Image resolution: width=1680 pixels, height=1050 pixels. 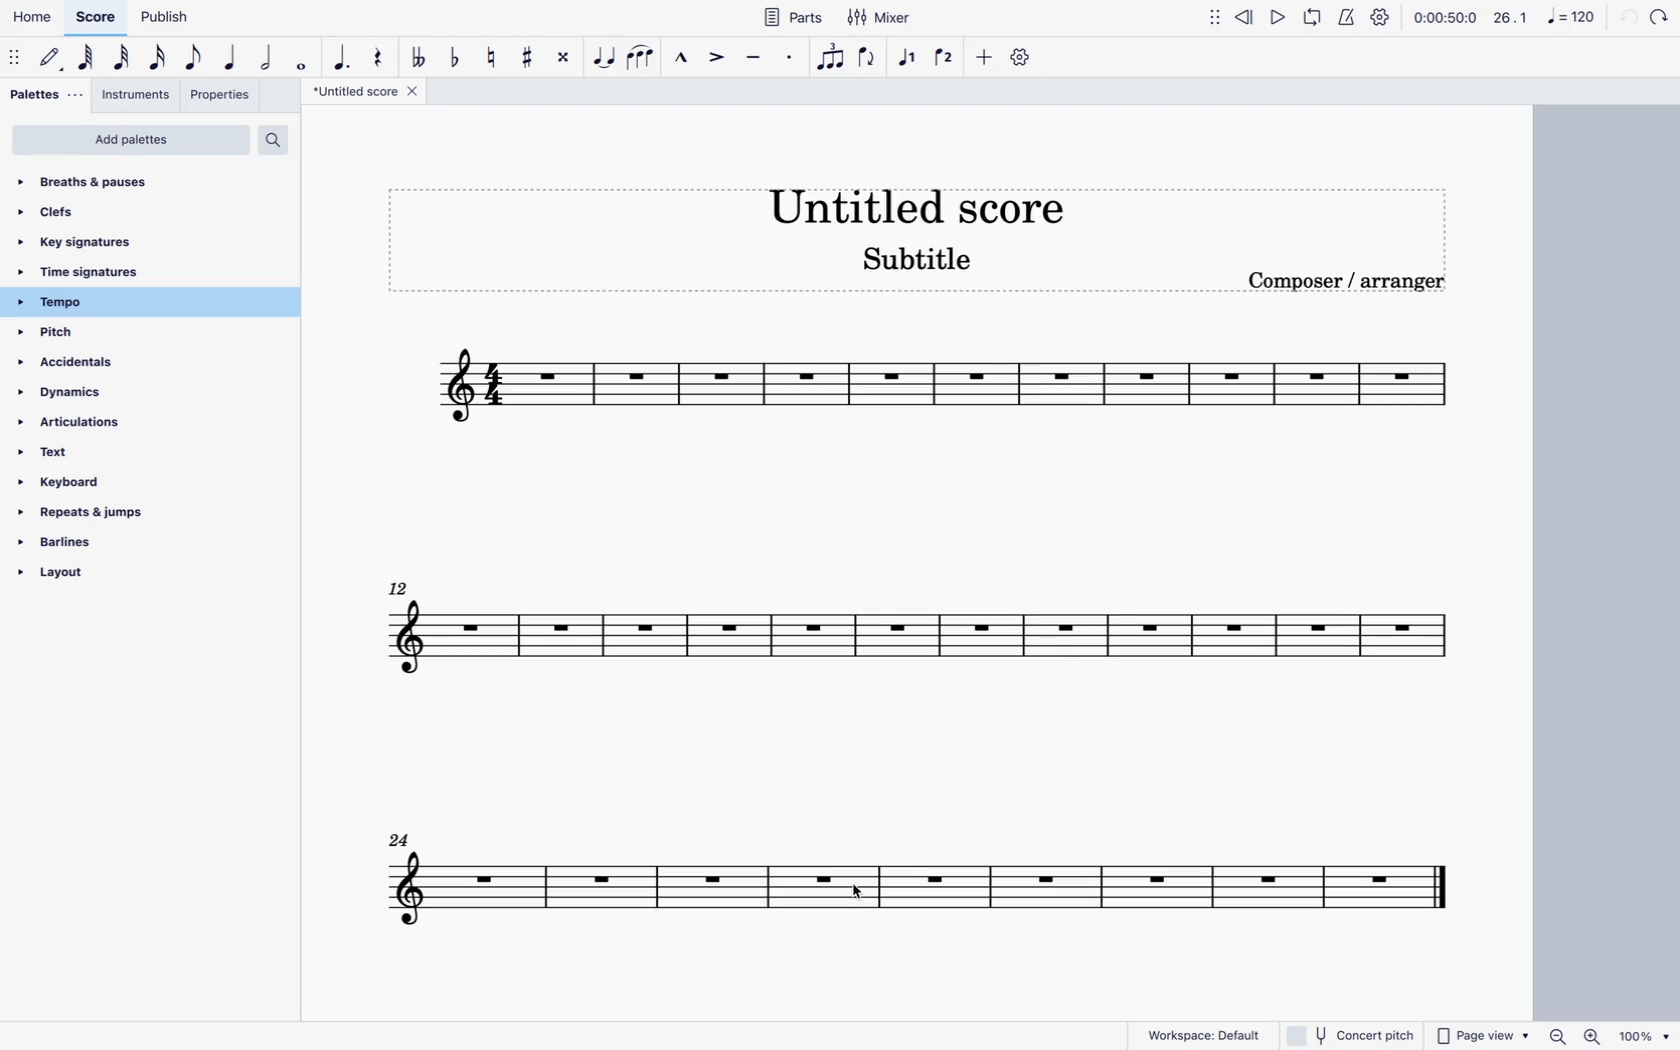 What do you see at coordinates (226, 98) in the screenshot?
I see `properties` at bounding box center [226, 98].